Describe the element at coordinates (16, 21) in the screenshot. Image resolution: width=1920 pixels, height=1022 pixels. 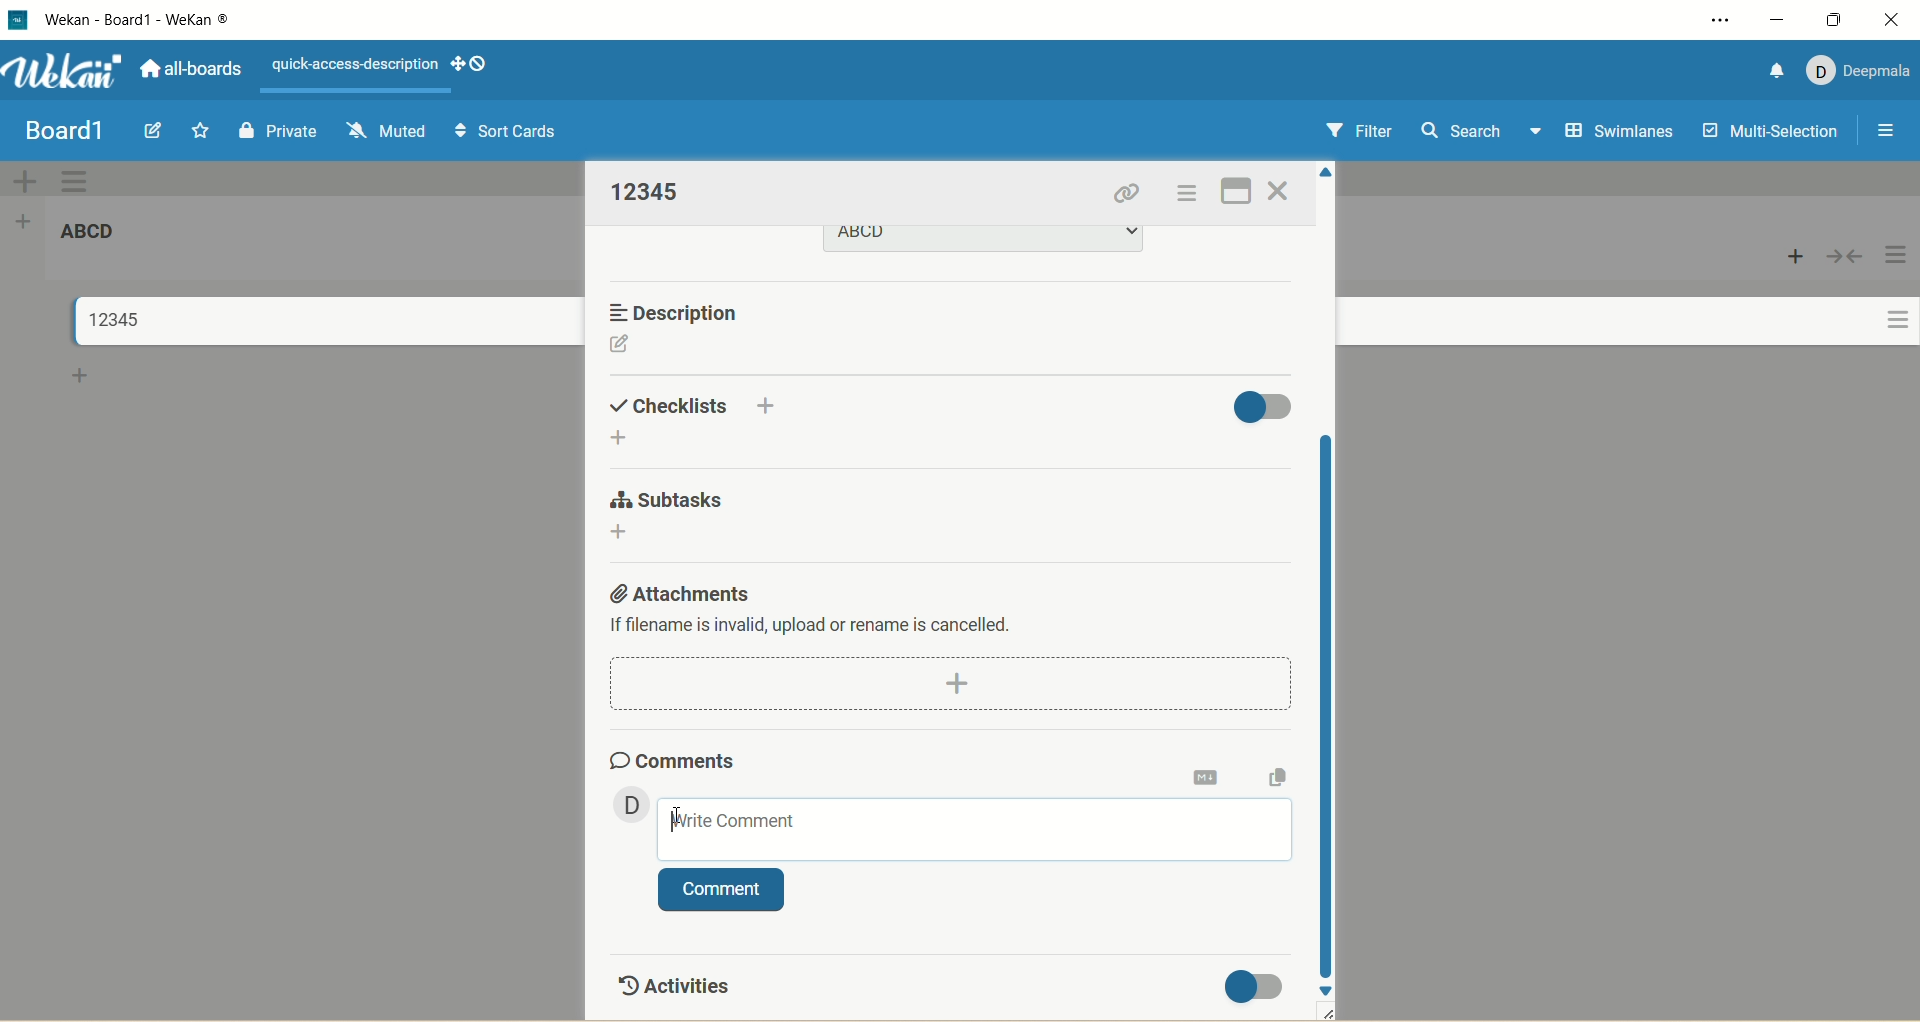
I see `logo` at that location.